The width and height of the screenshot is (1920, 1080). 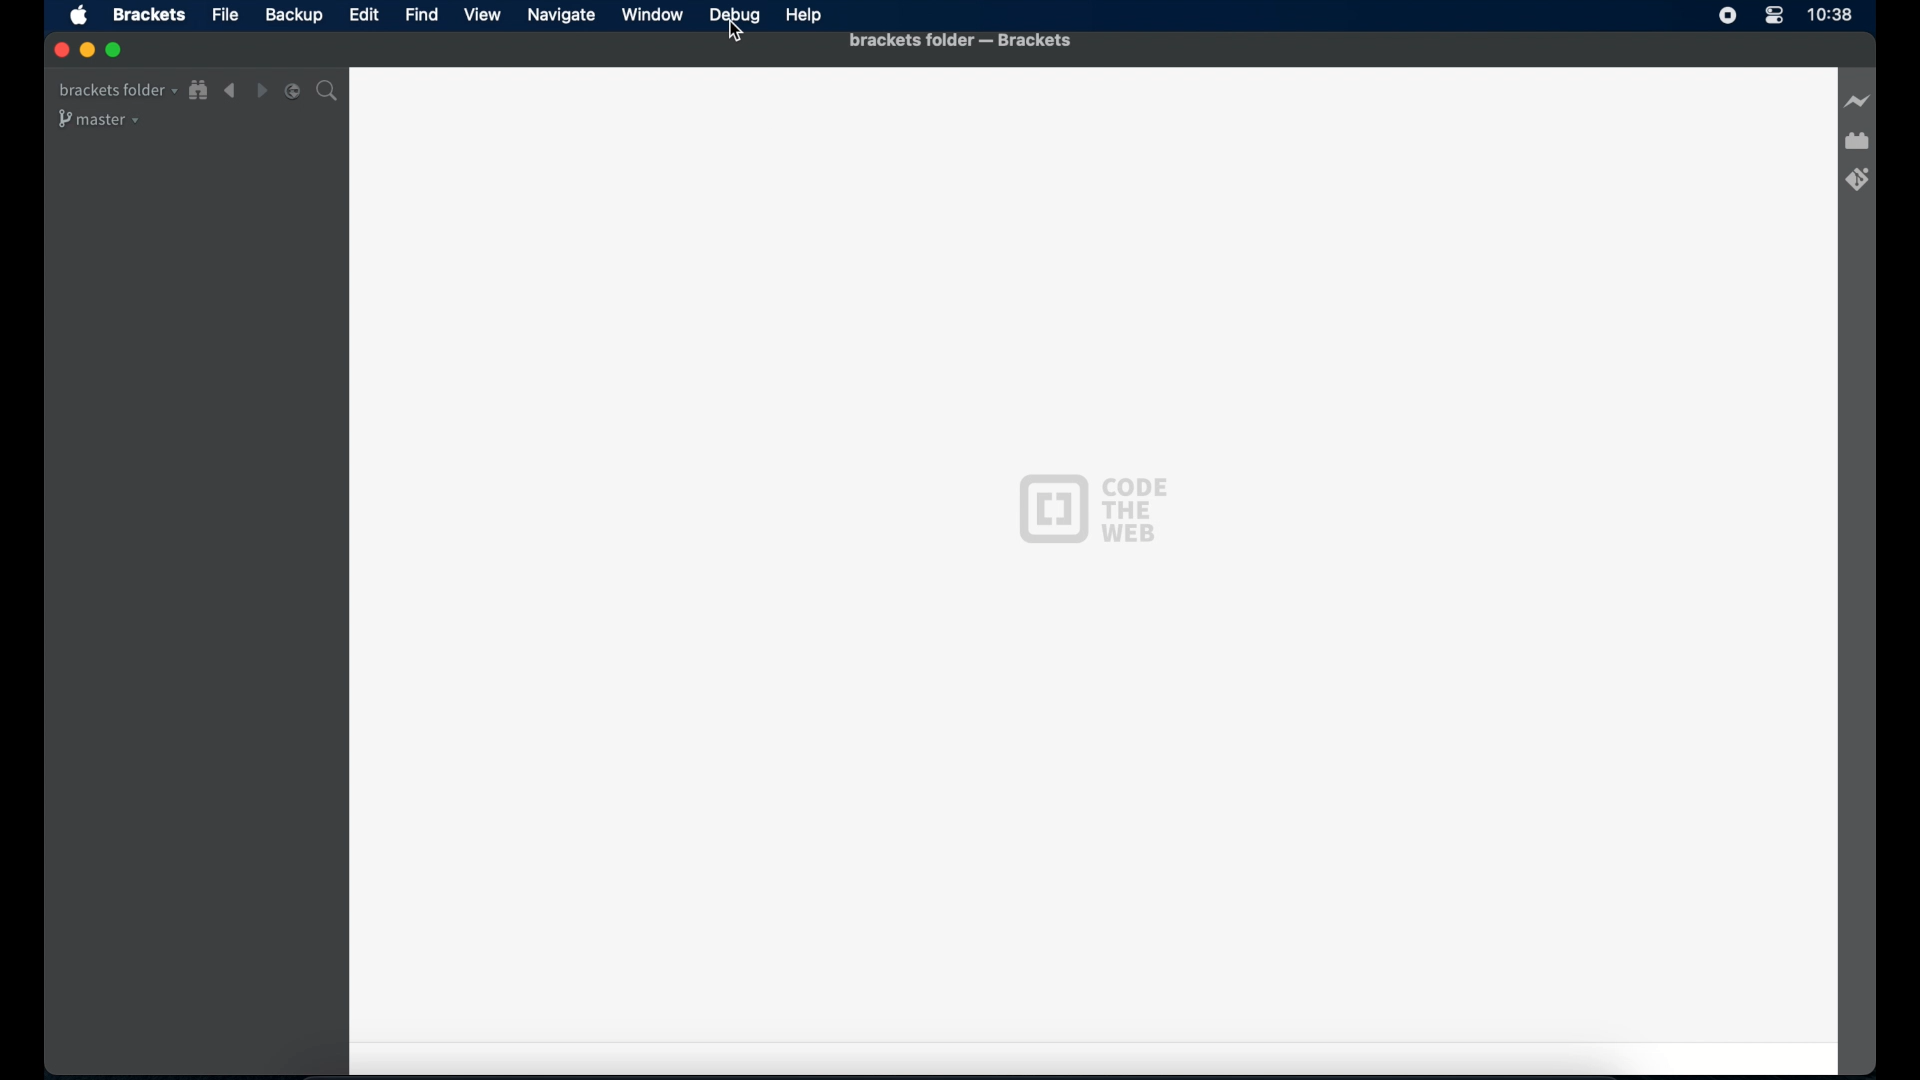 What do you see at coordinates (739, 33) in the screenshot?
I see `Cursor` at bounding box center [739, 33].